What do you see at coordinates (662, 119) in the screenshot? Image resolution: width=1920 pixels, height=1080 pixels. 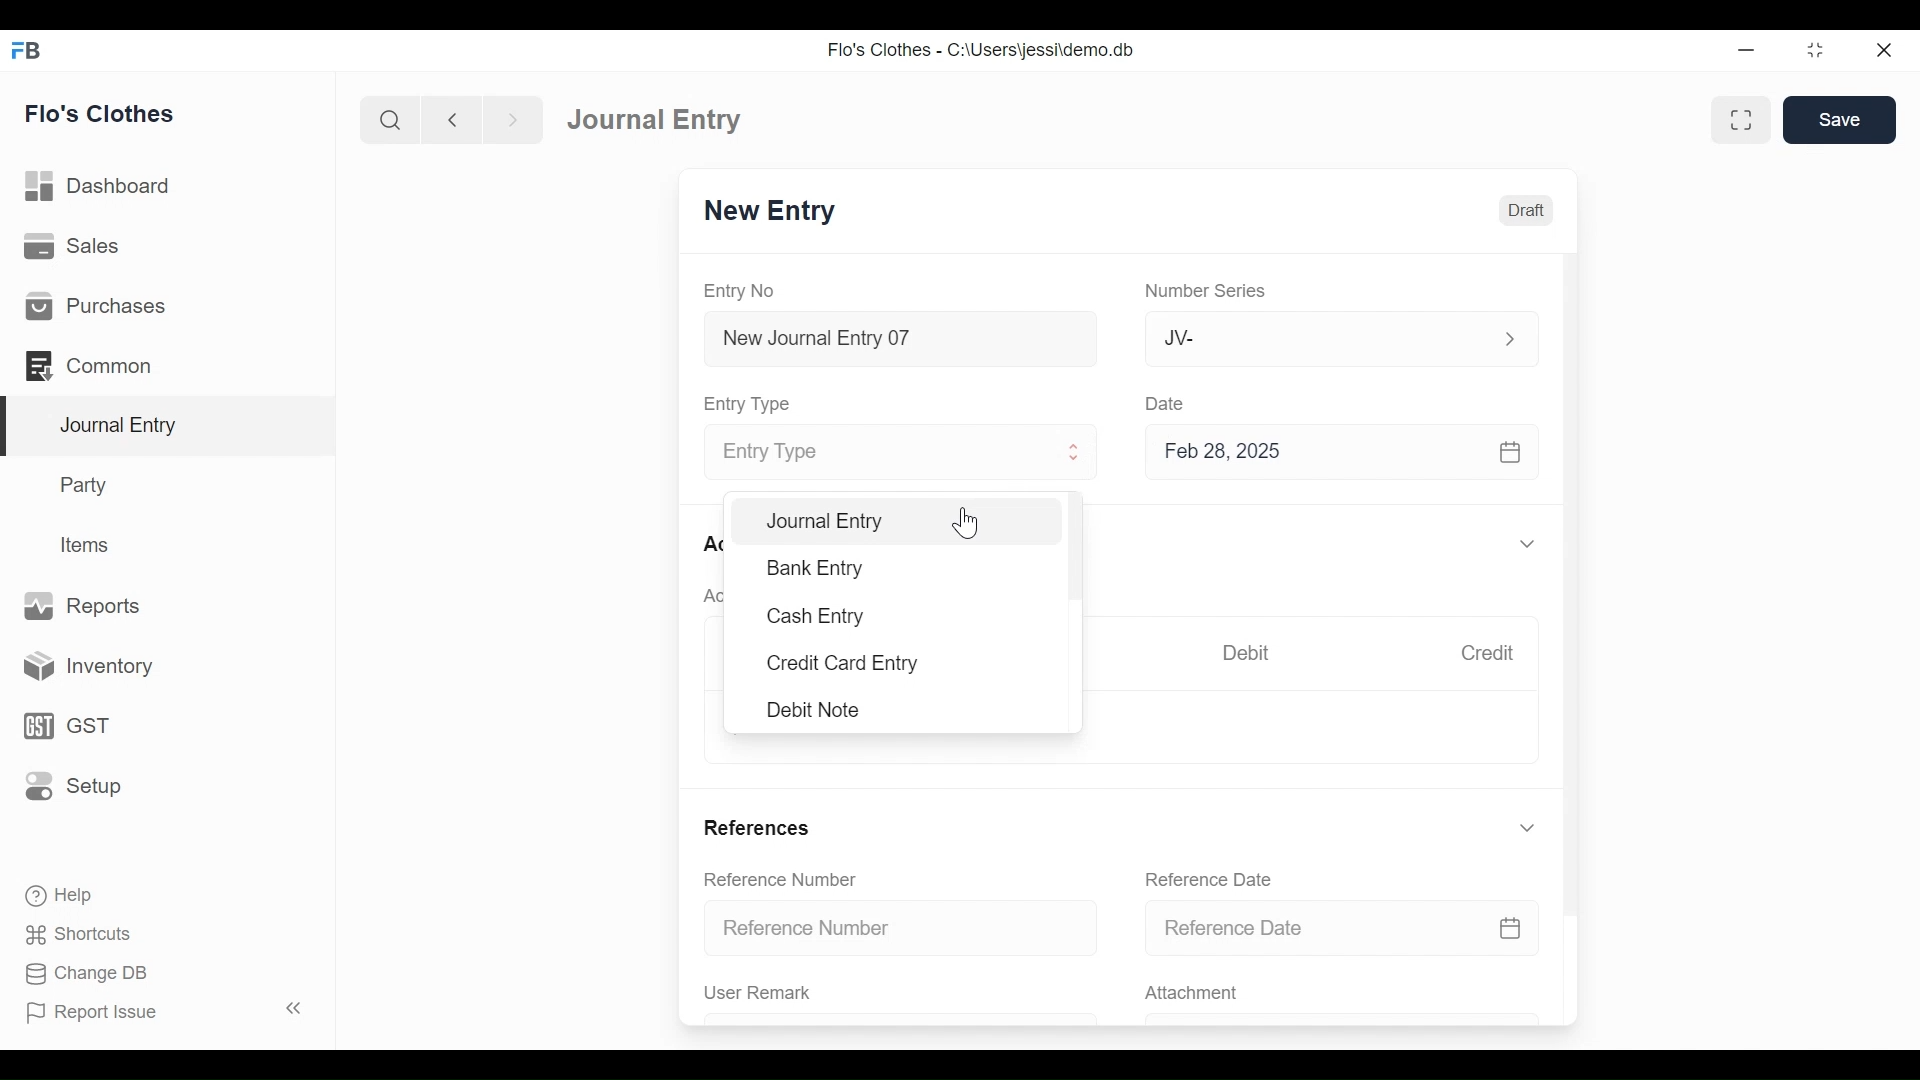 I see `Journal Entry` at bounding box center [662, 119].